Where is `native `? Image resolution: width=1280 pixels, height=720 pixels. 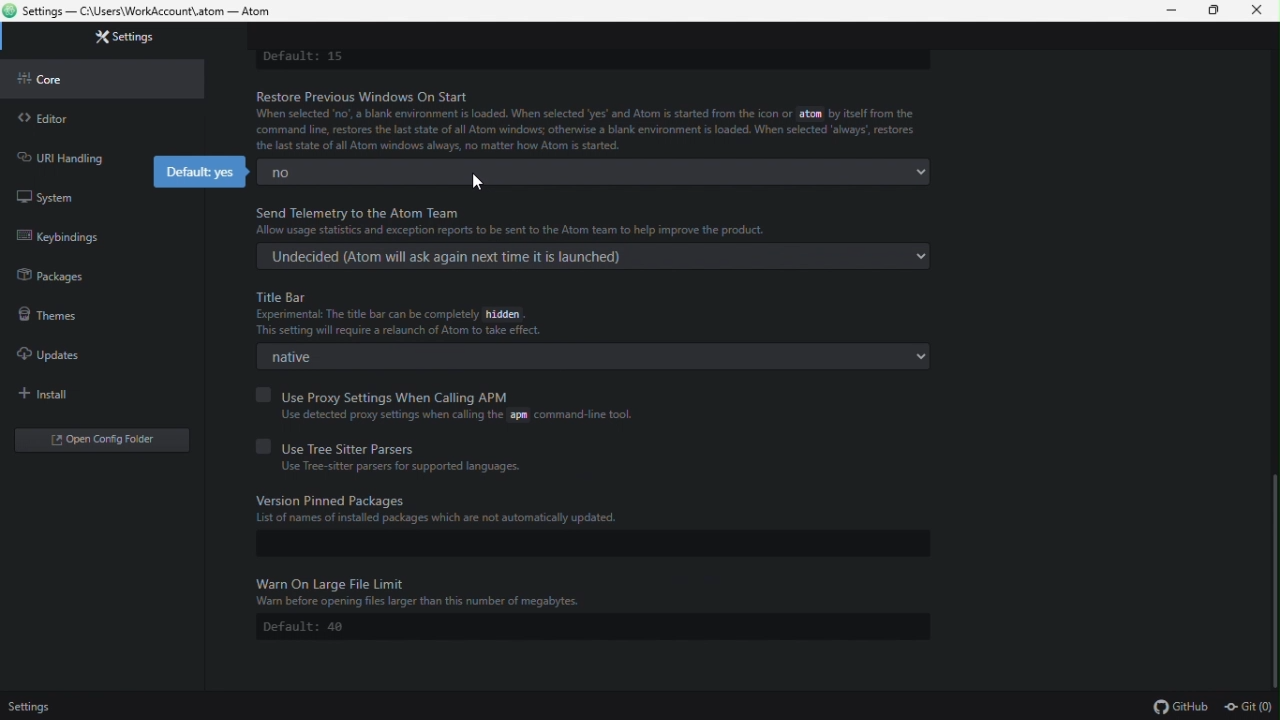
native  is located at coordinates (593, 357).